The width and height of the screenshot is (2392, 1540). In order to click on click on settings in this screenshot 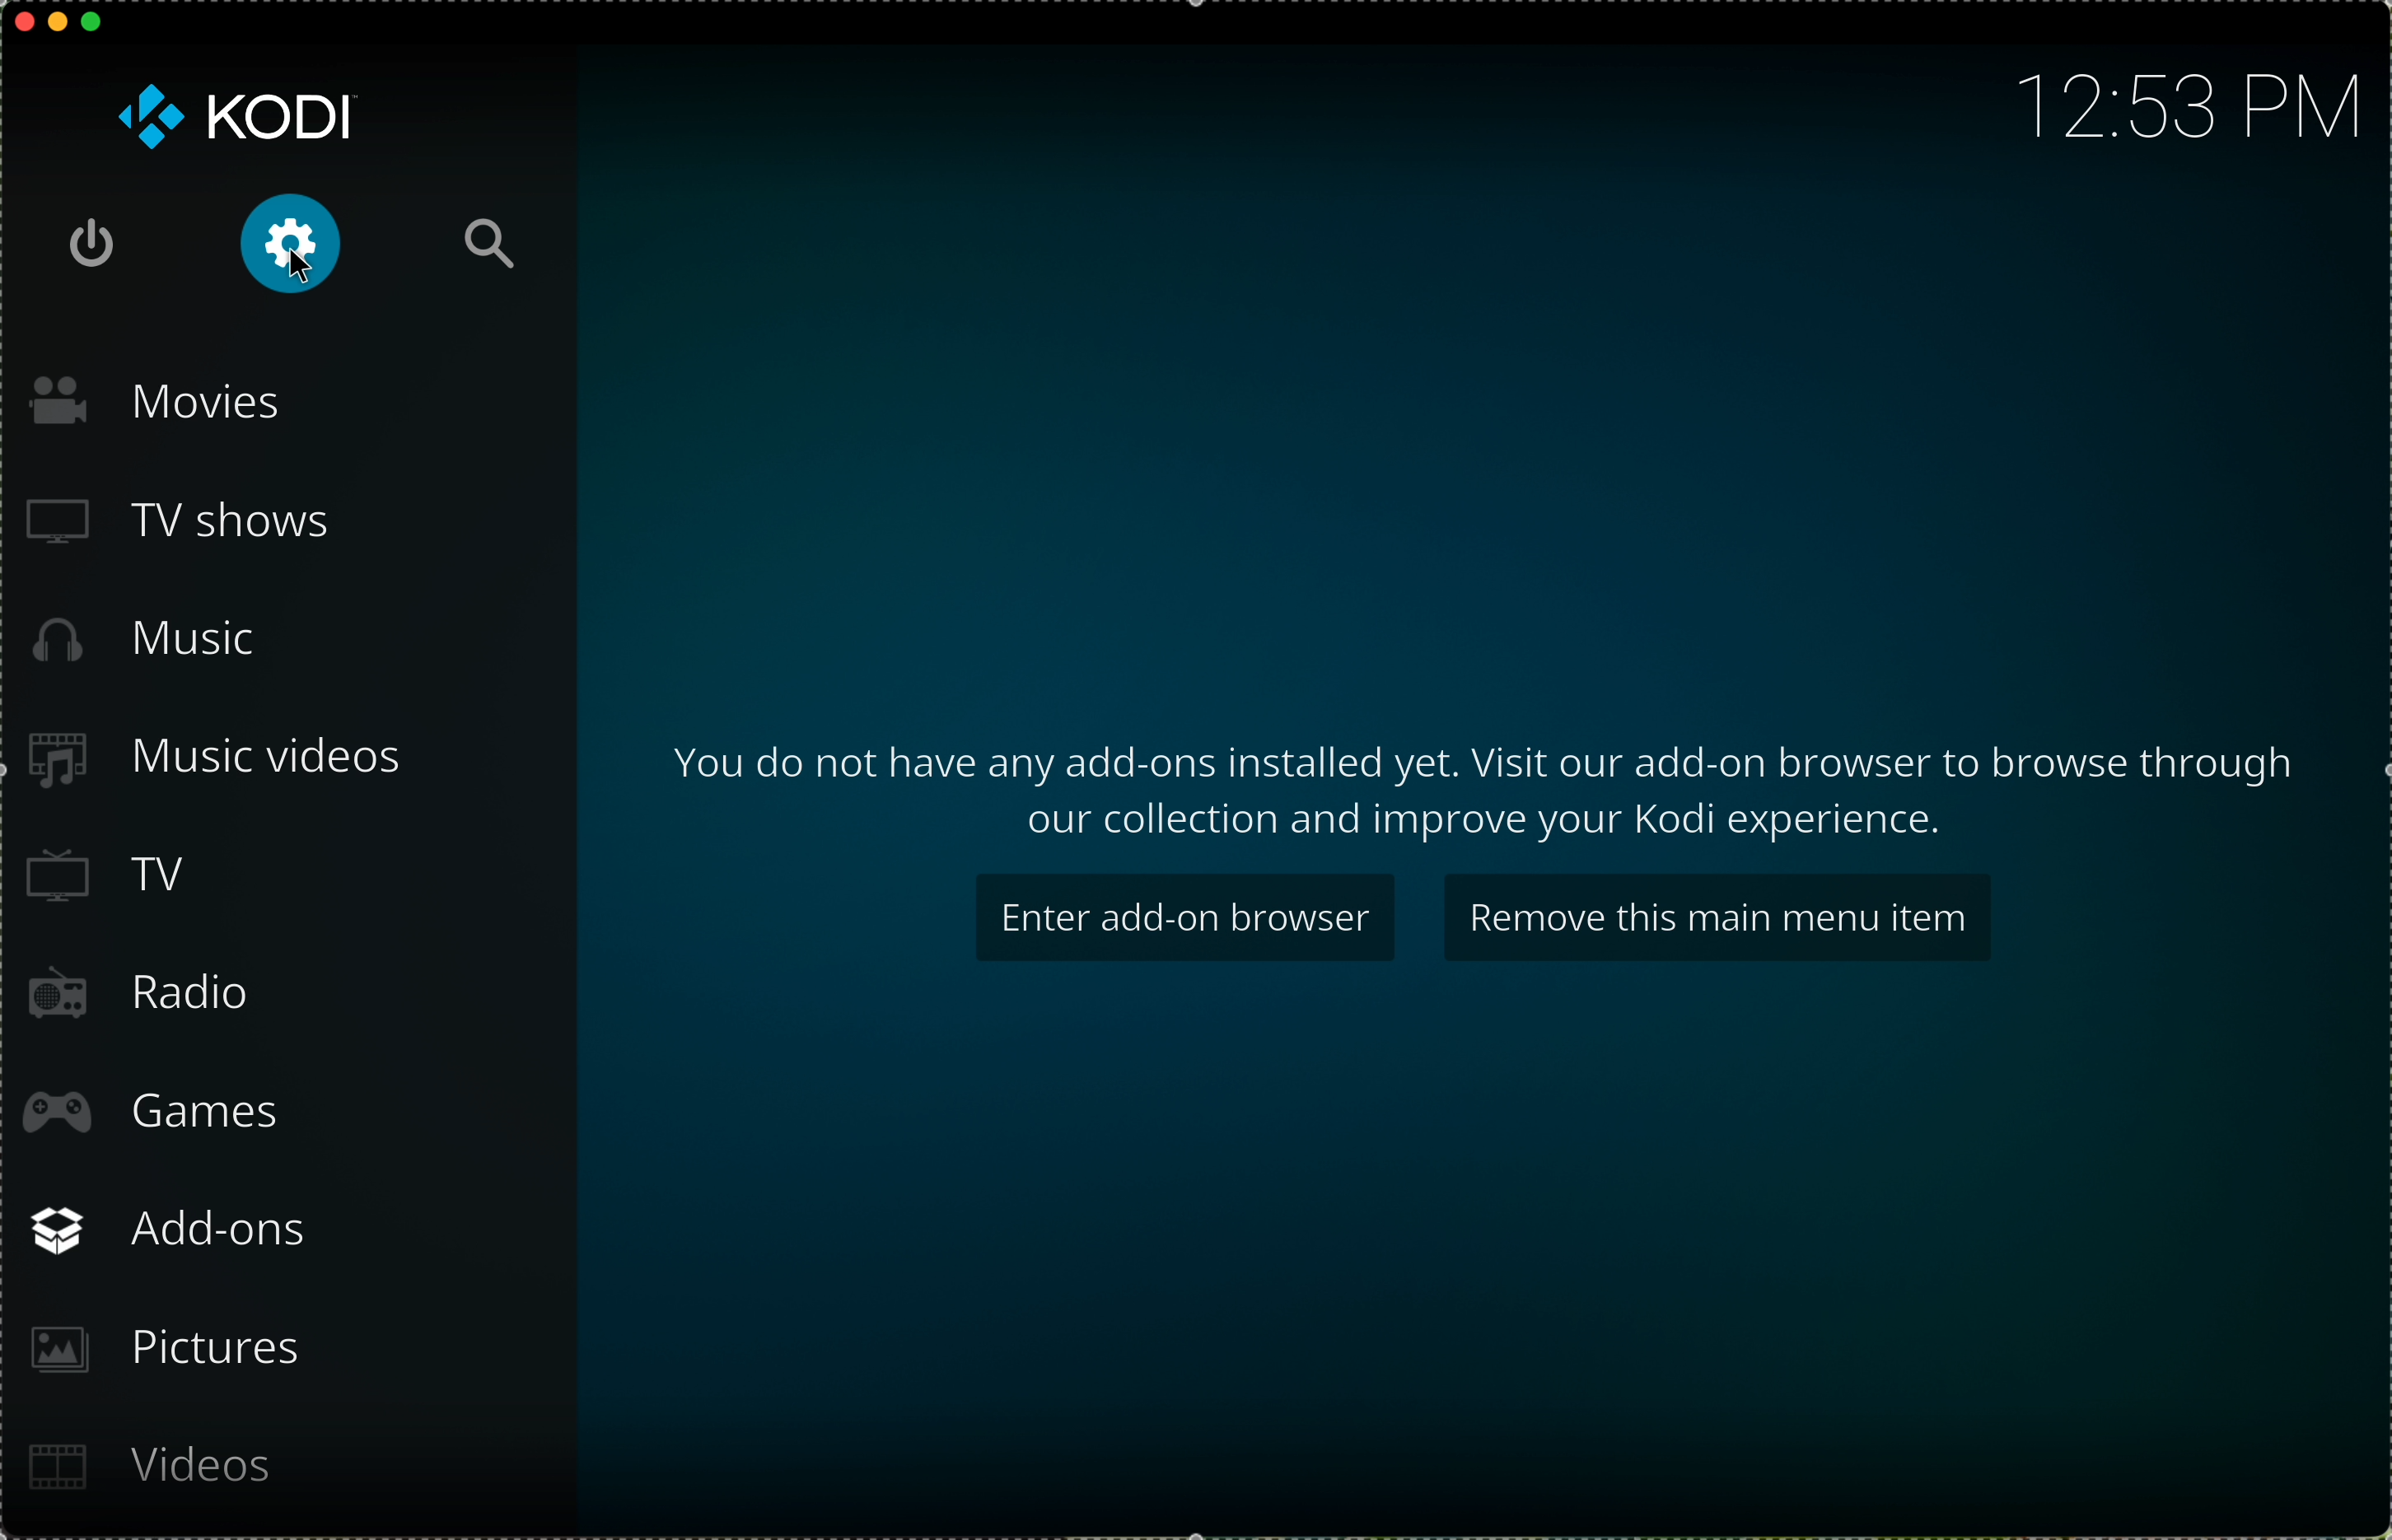, I will do `click(291, 246)`.